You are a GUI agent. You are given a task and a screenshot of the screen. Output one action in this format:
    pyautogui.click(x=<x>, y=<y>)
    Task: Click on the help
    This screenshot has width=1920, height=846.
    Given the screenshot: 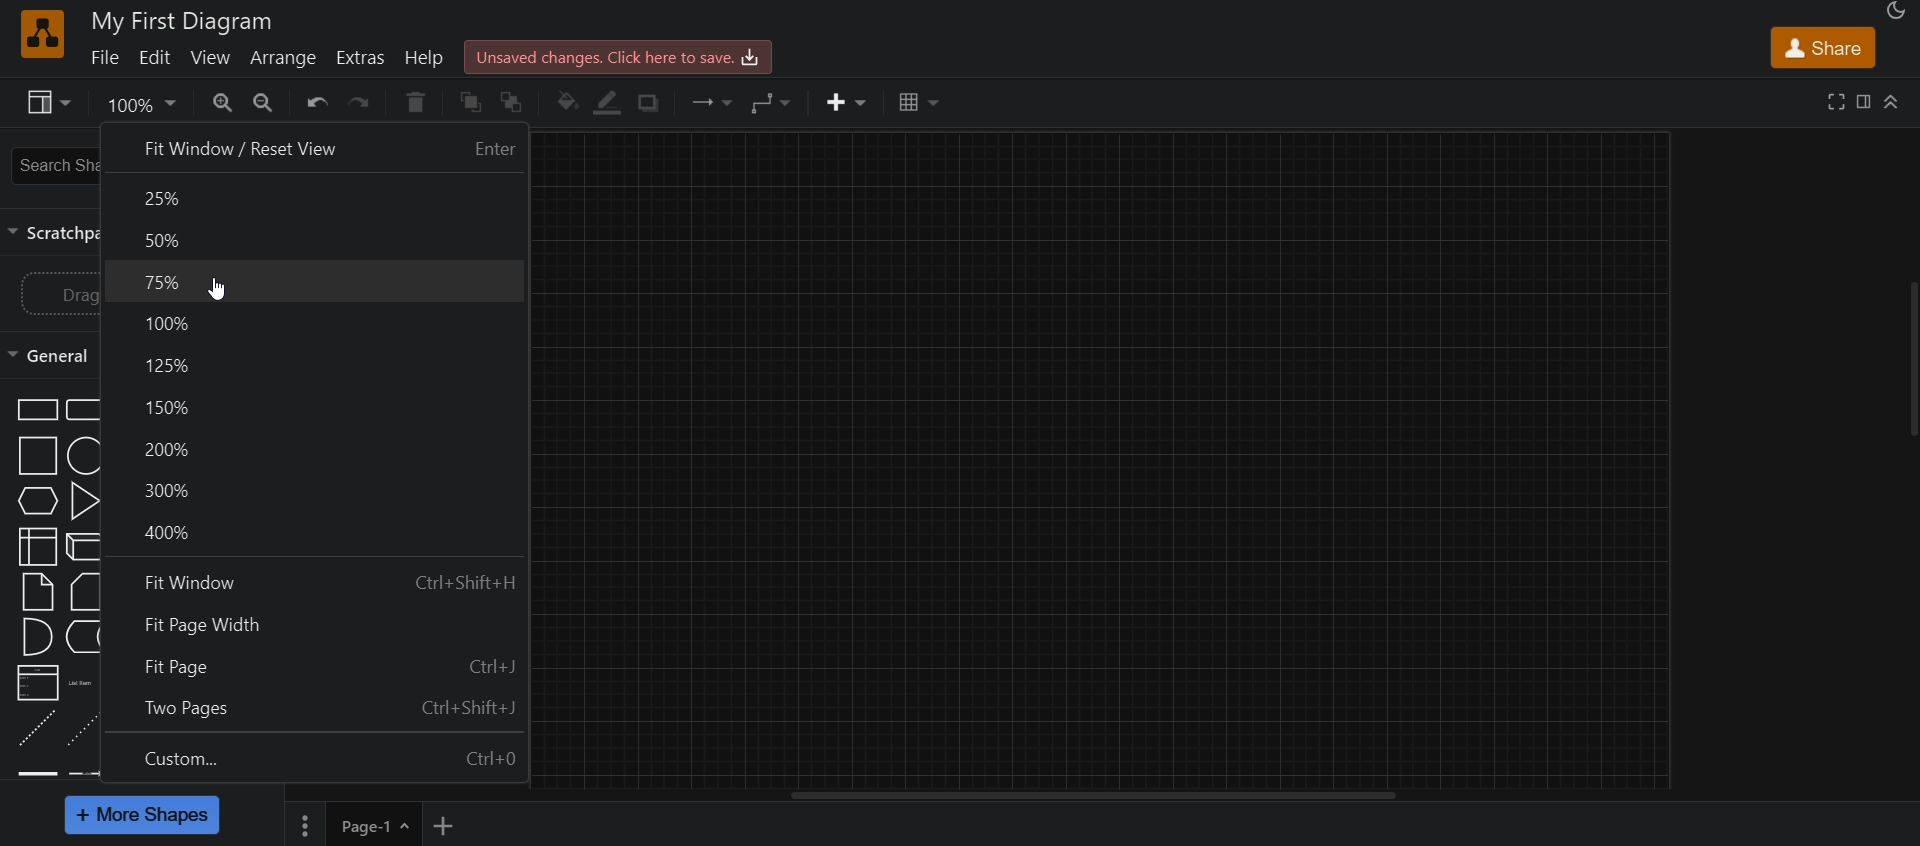 What is the action you would take?
    pyautogui.click(x=427, y=56)
    